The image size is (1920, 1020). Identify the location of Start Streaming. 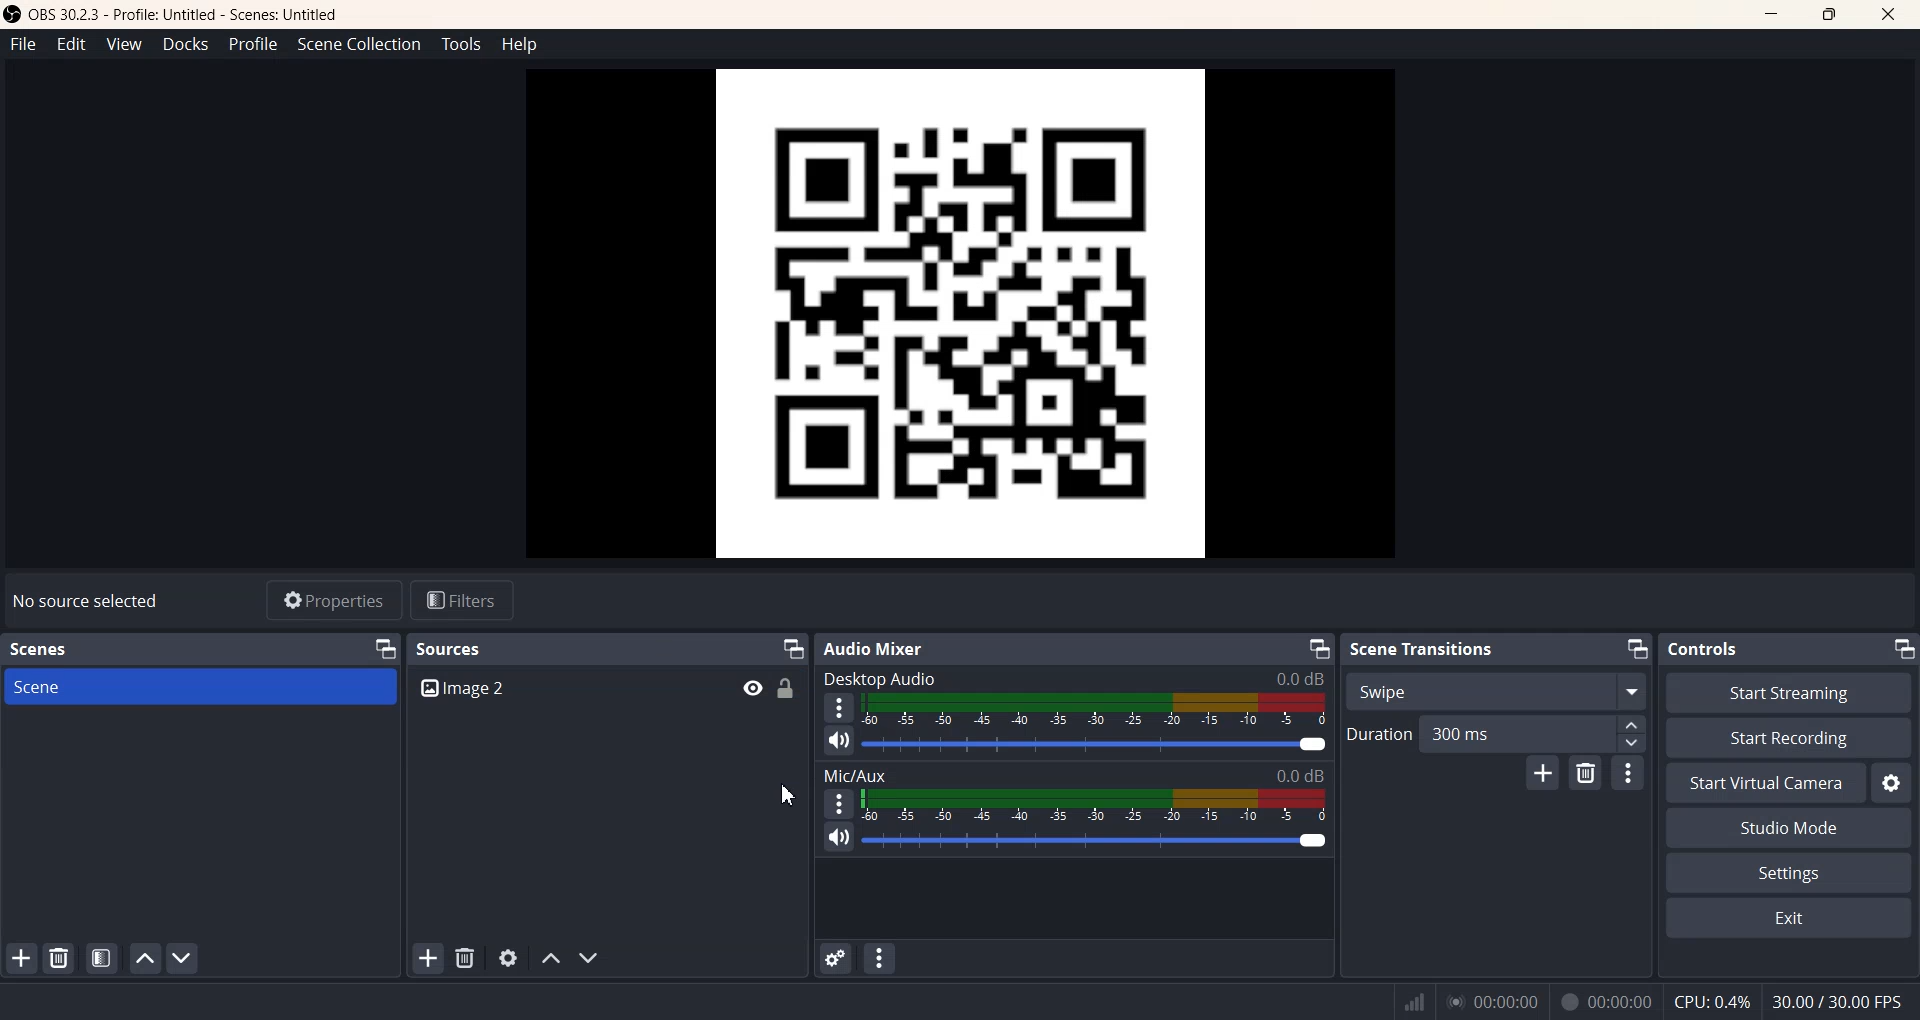
(1788, 691).